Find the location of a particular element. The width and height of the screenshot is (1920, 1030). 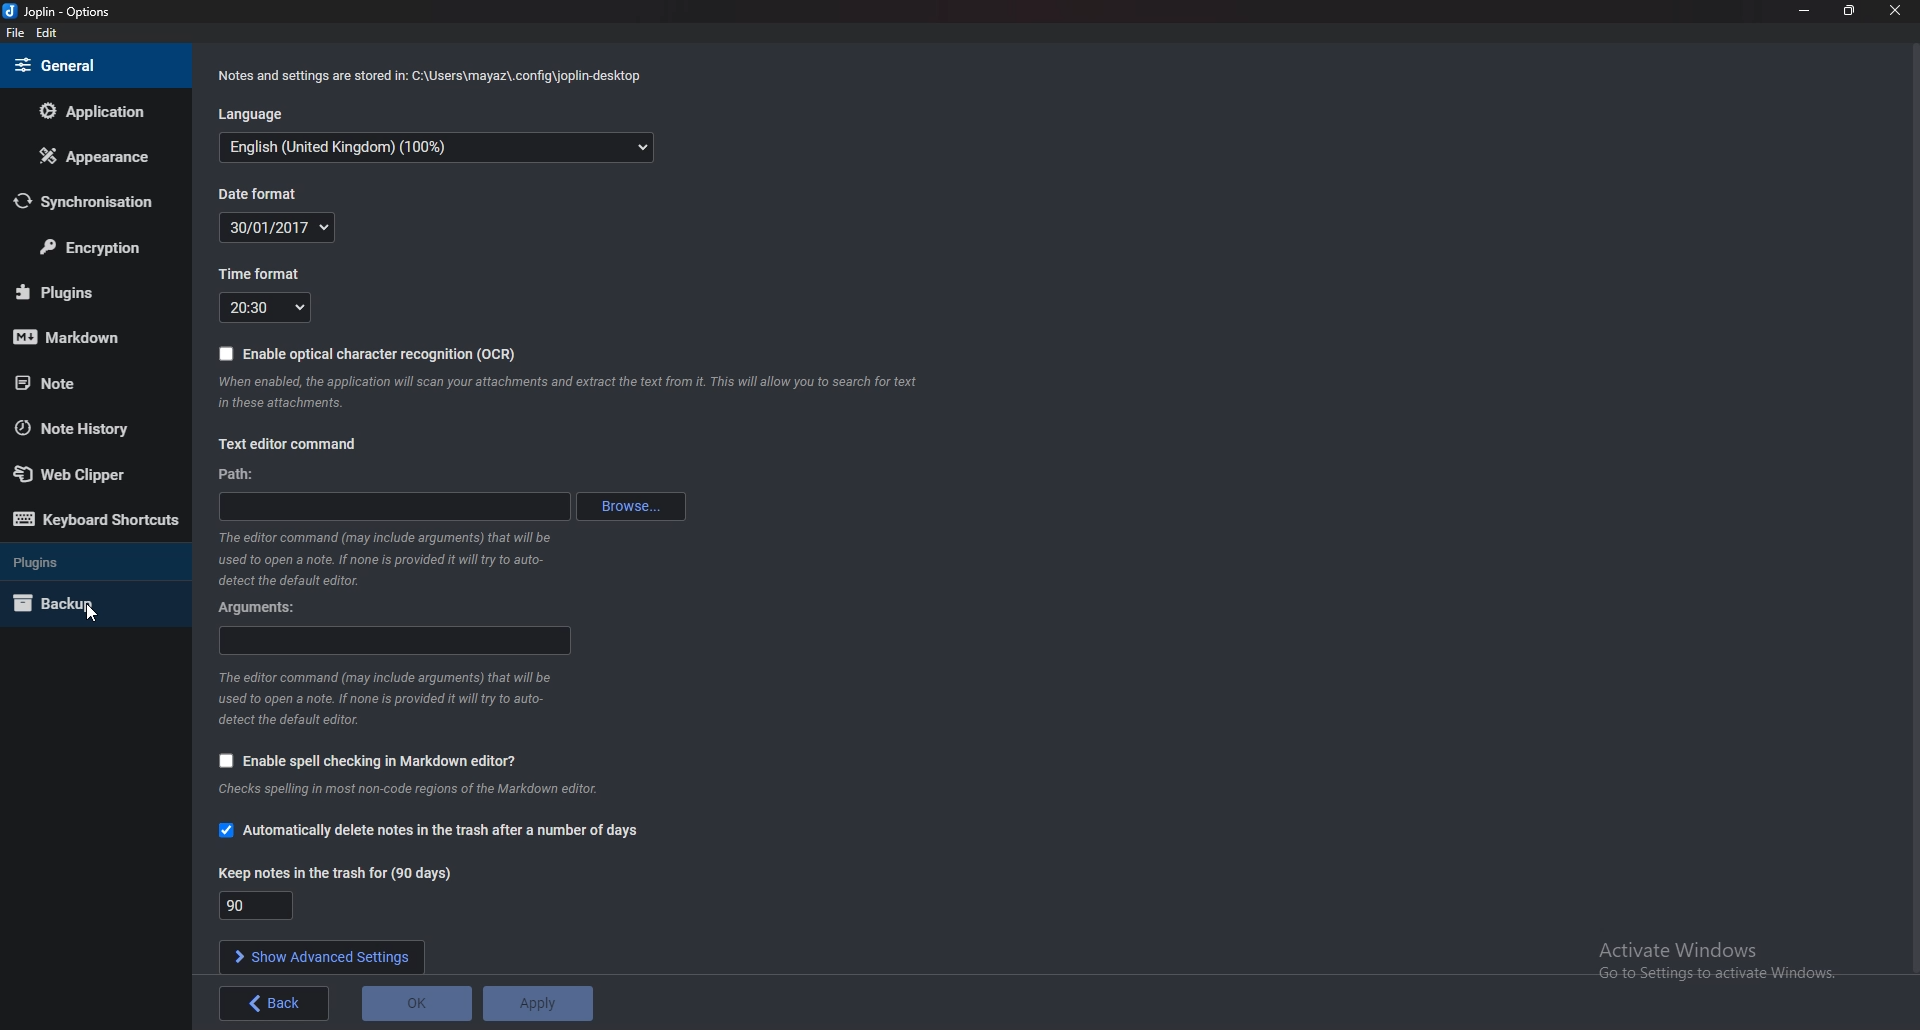

Back up is located at coordinates (74, 603).